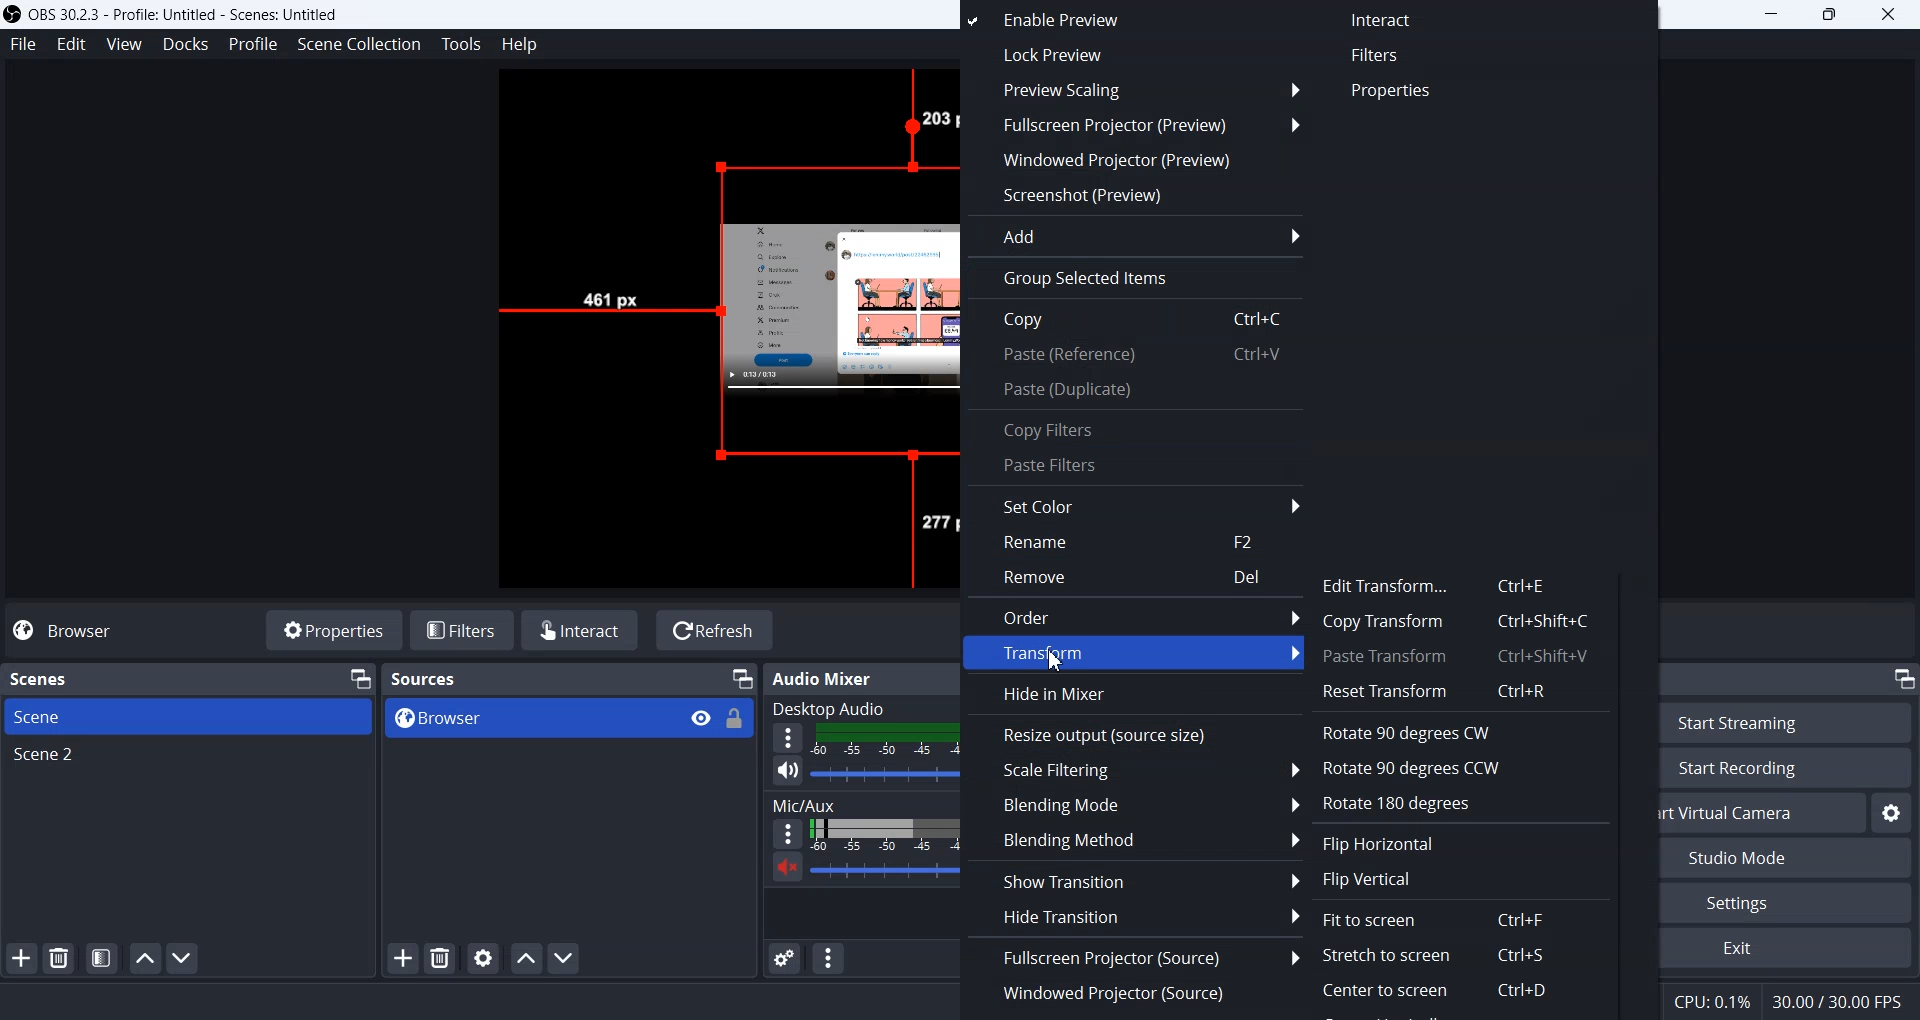  Describe the element at coordinates (1136, 162) in the screenshot. I see `Windowed Projector(preview)` at that location.